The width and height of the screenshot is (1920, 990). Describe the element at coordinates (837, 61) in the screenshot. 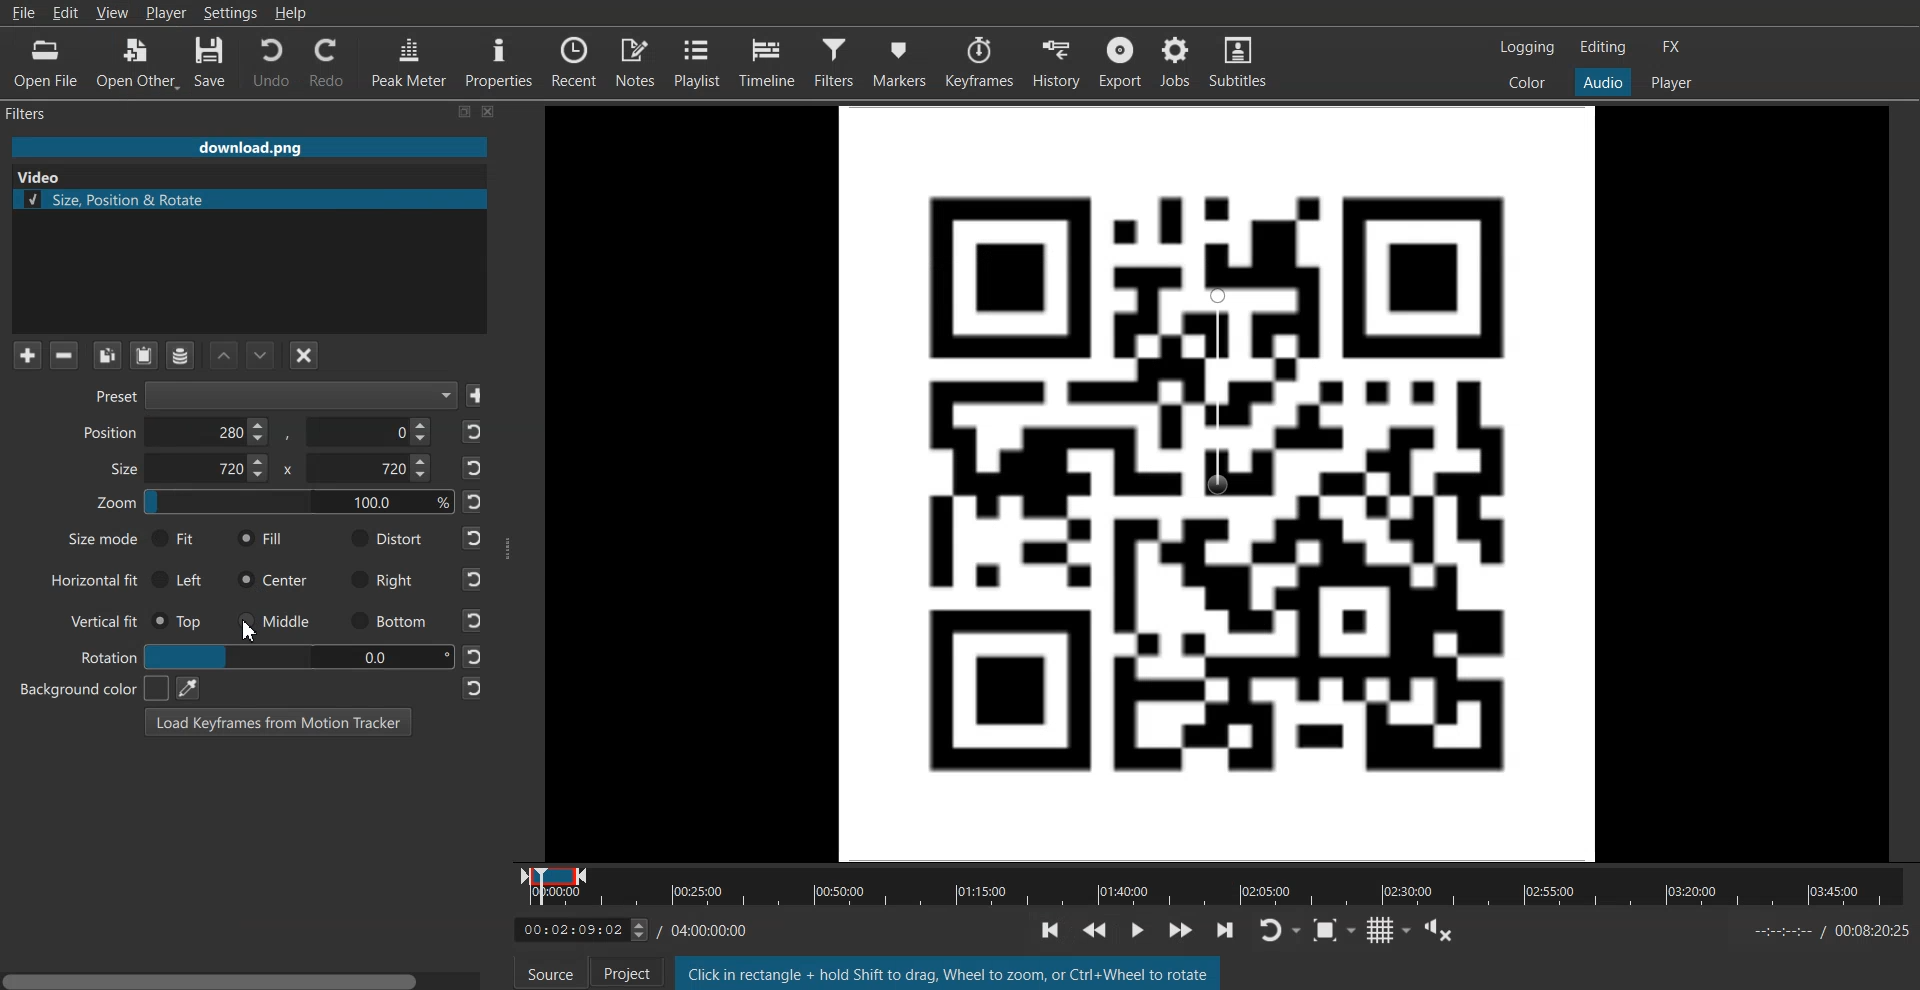

I see `Filters` at that location.